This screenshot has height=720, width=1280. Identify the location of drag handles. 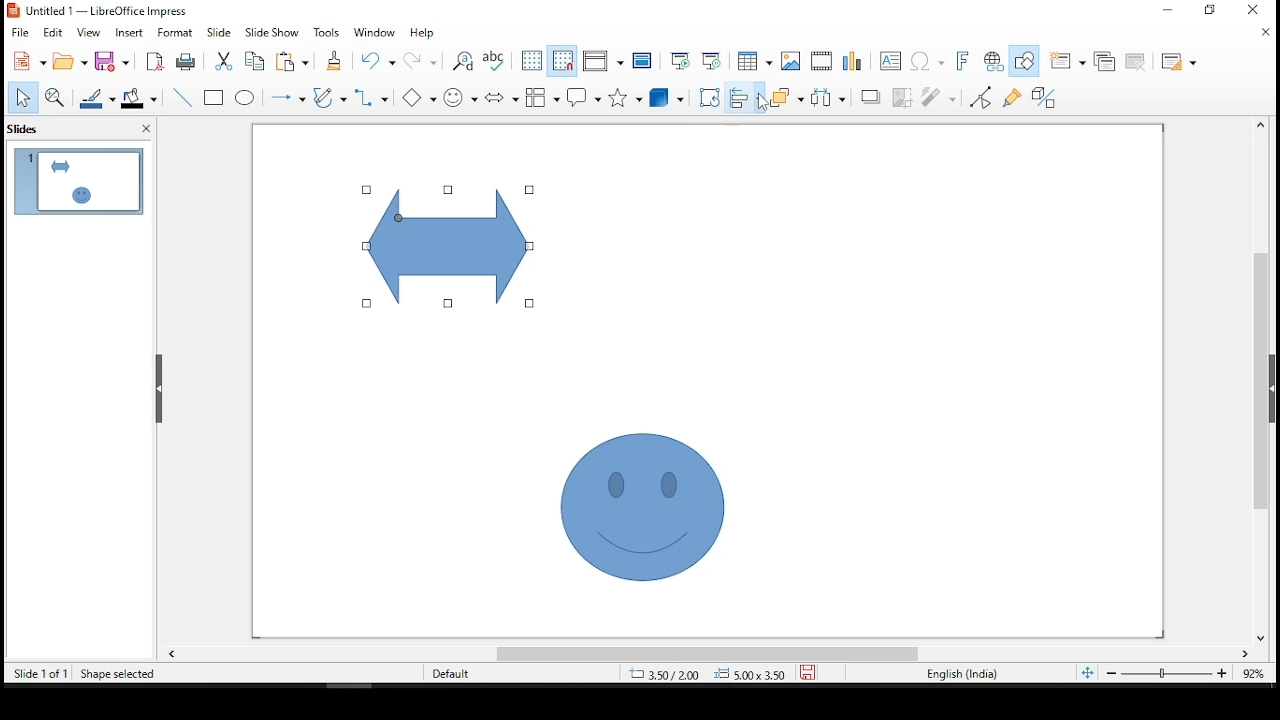
(161, 389).